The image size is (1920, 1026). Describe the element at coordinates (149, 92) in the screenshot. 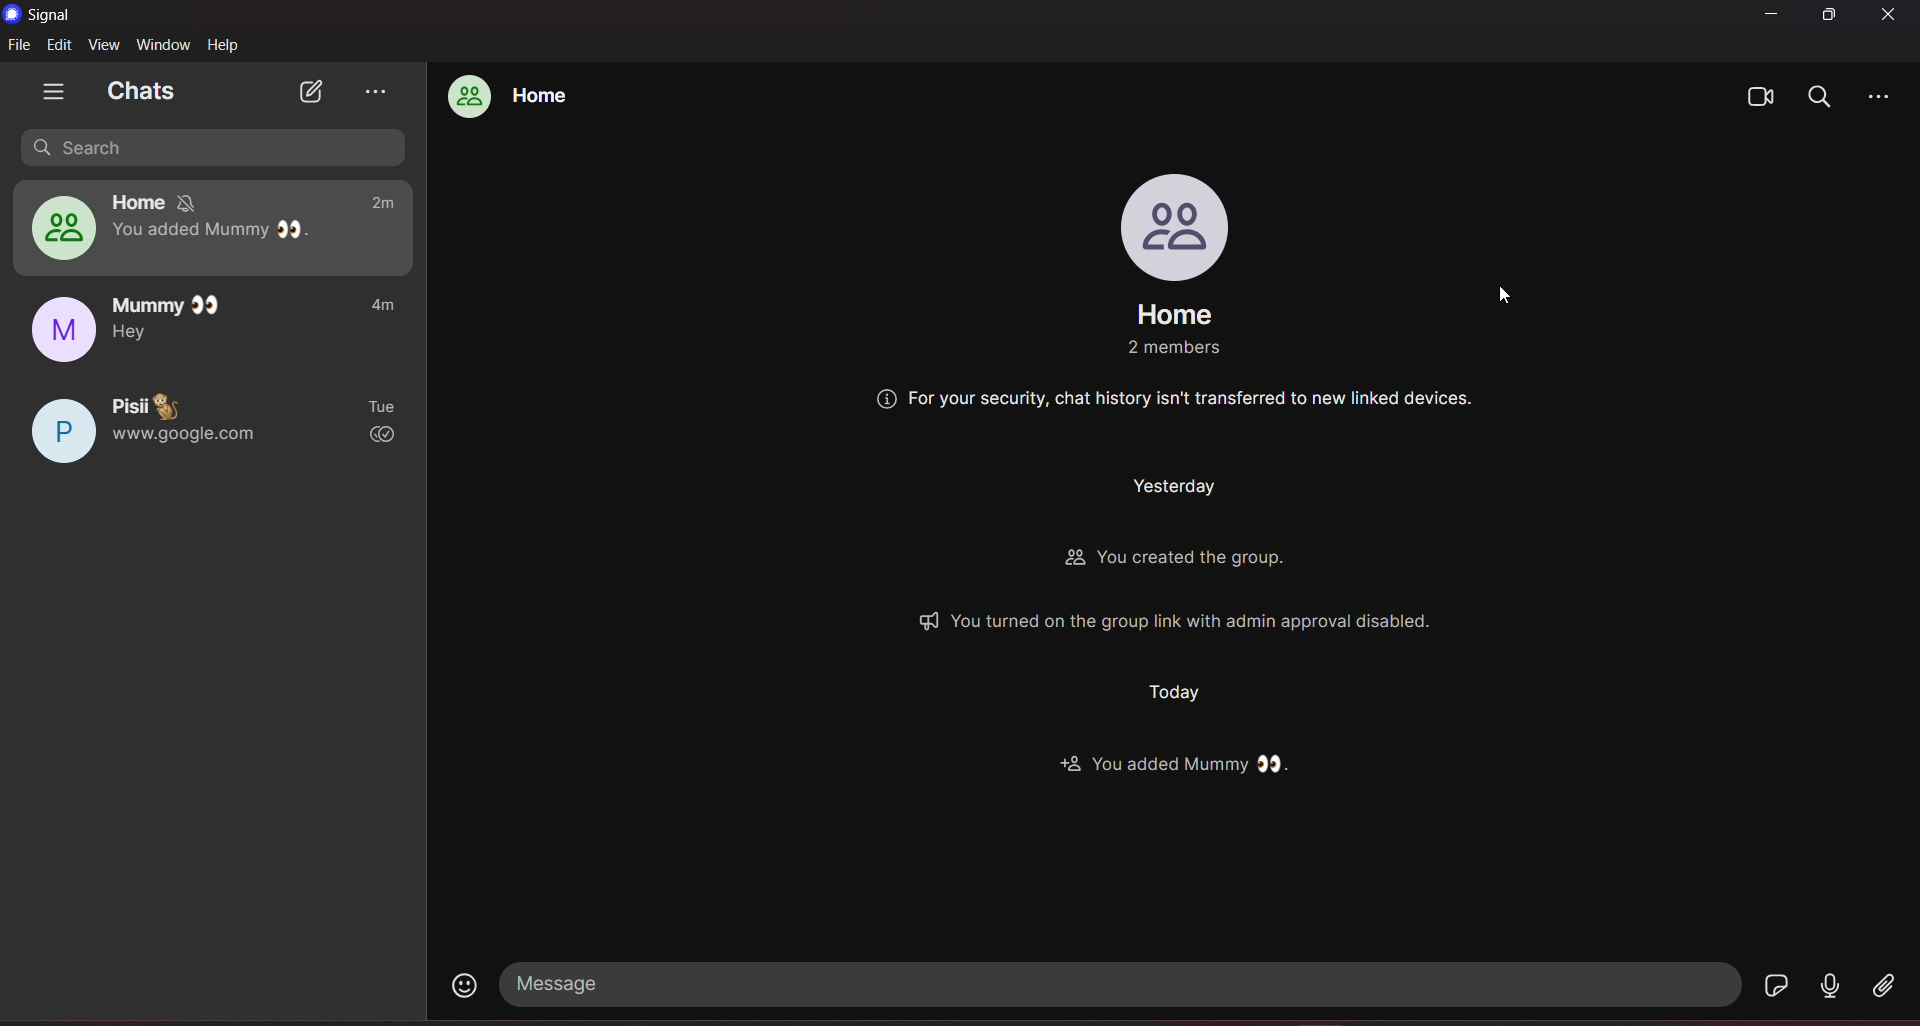

I see `chats` at that location.